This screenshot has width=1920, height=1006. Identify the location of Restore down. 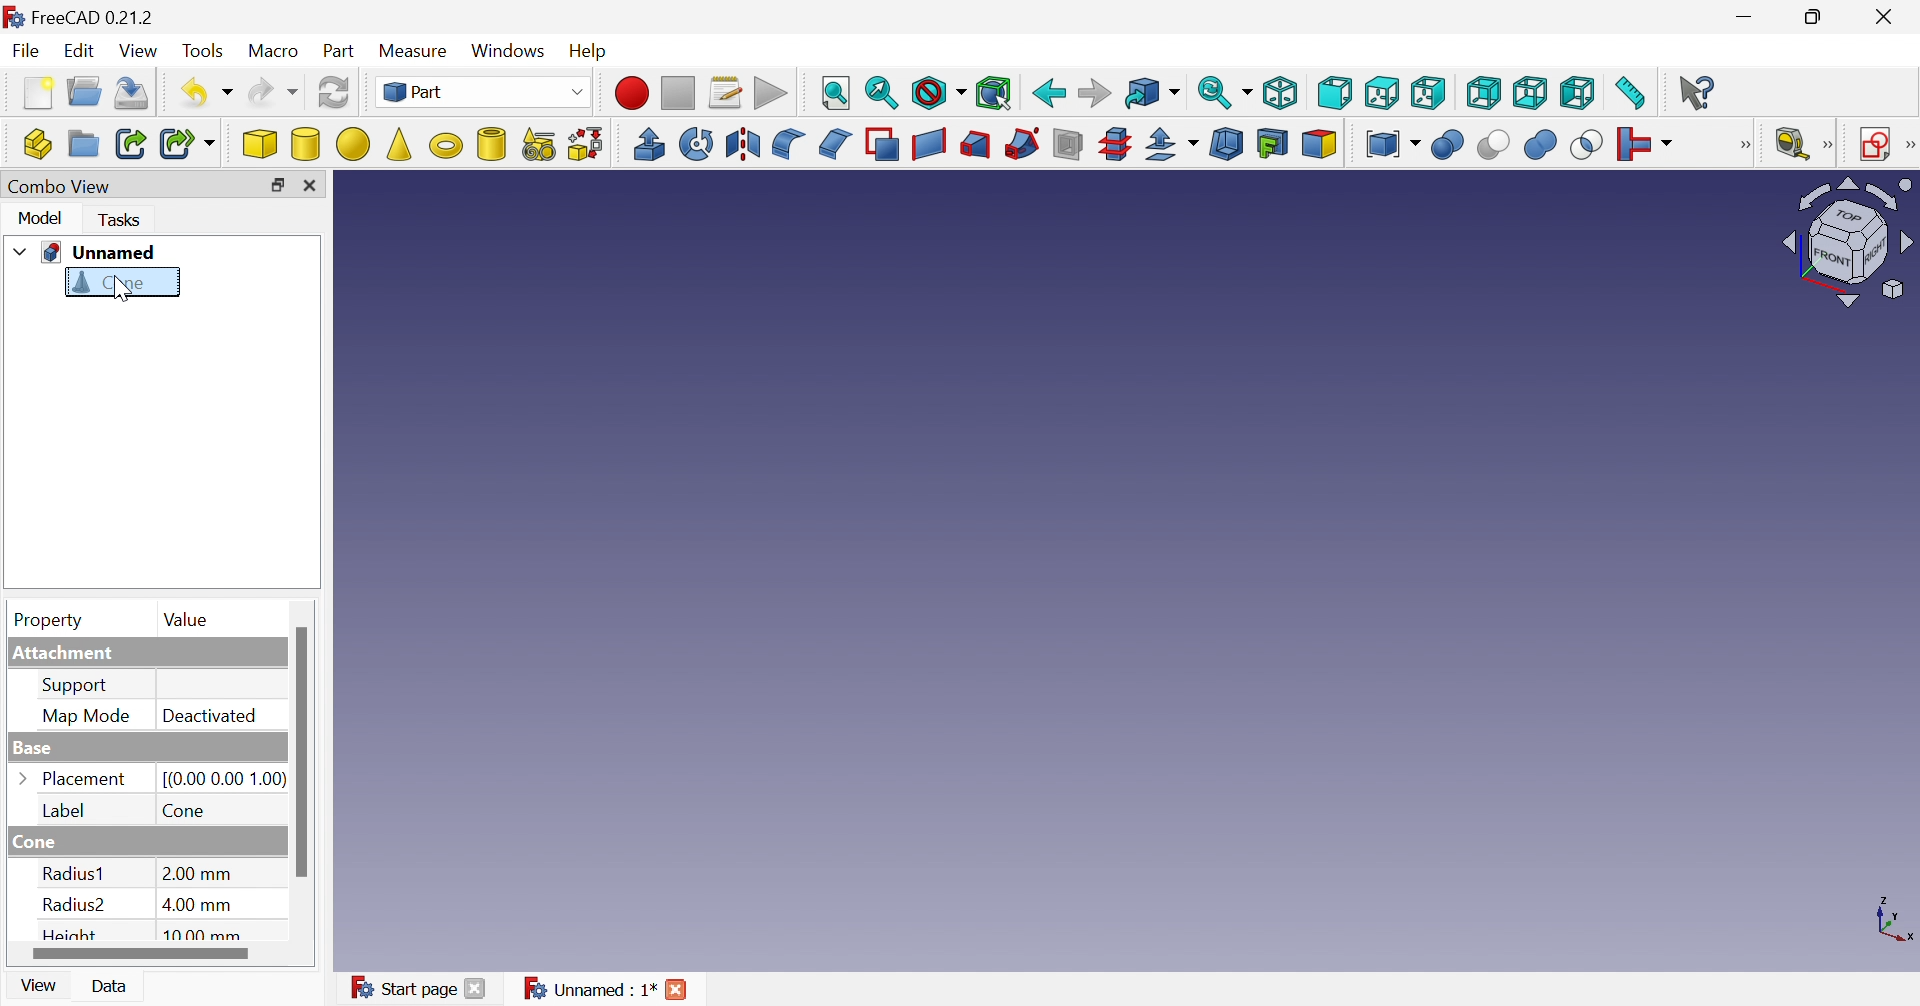
(1815, 19).